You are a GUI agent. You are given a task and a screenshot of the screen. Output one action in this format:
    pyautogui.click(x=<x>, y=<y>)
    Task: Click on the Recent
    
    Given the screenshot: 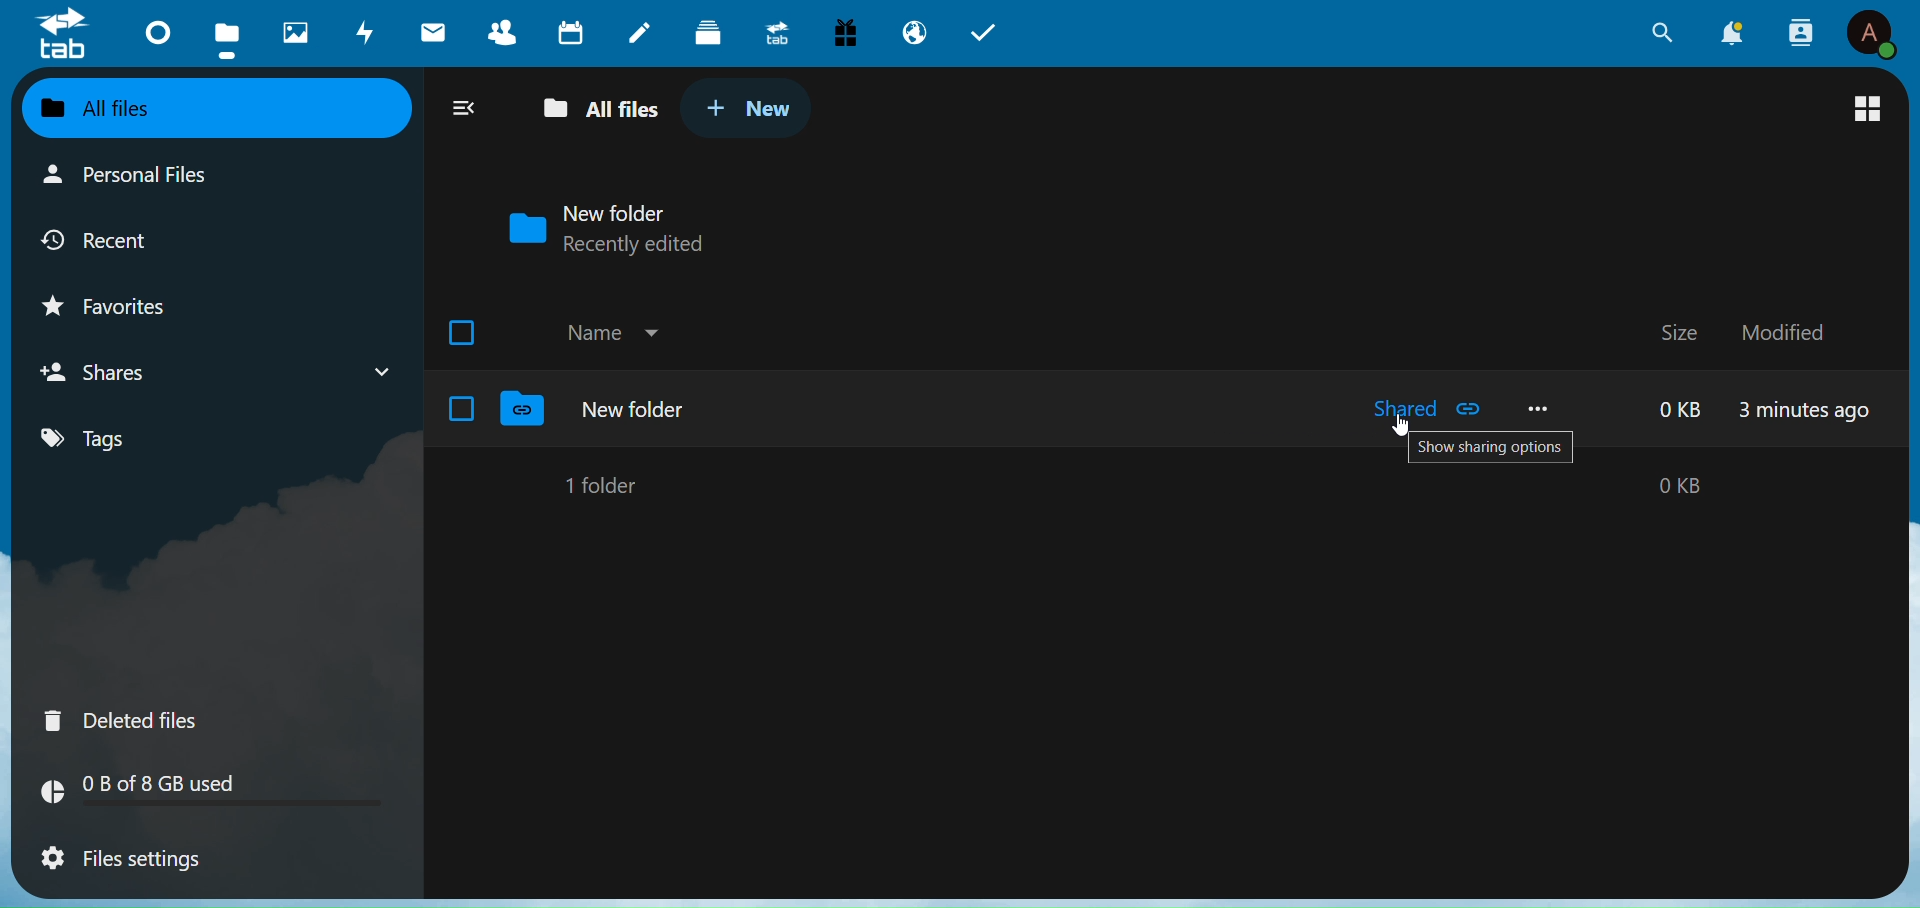 What is the action you would take?
    pyautogui.click(x=119, y=238)
    